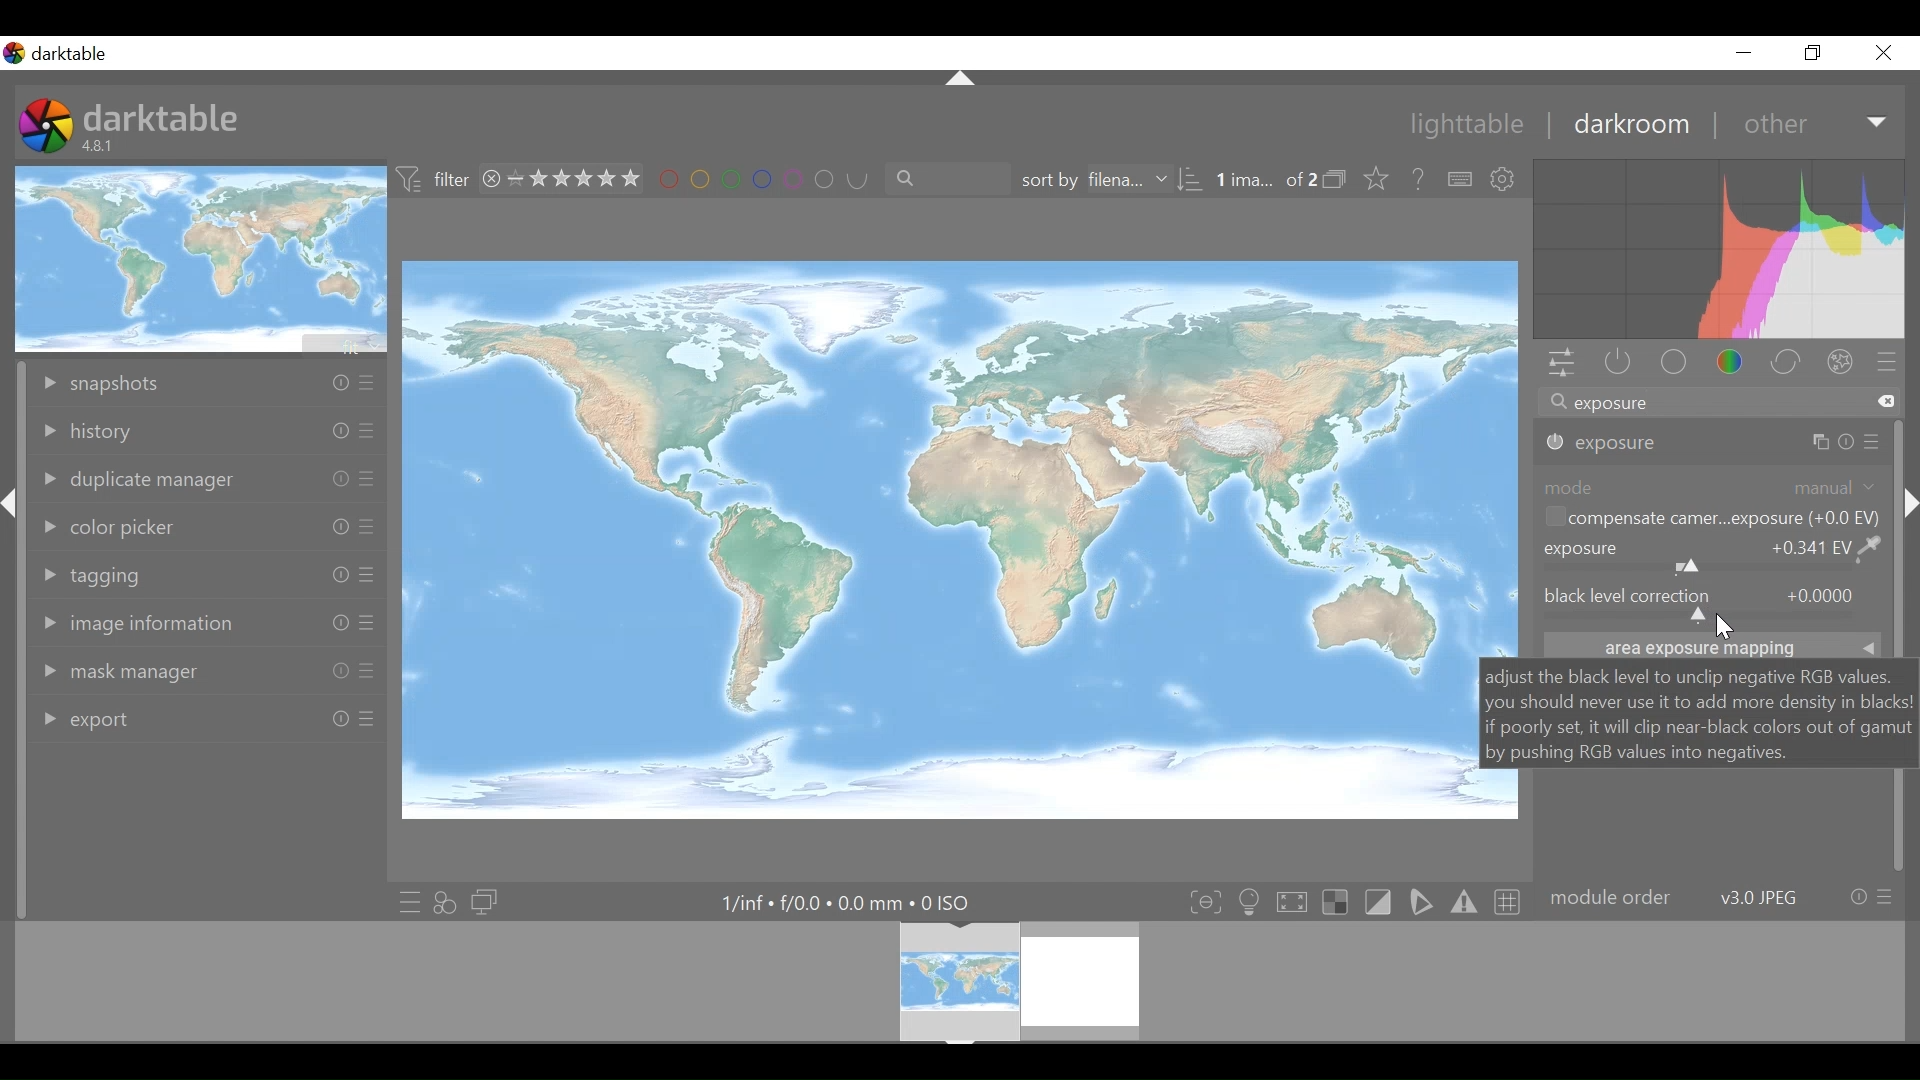 The height and width of the screenshot is (1080, 1920). What do you see at coordinates (1819, 52) in the screenshot?
I see `Restore` at bounding box center [1819, 52].